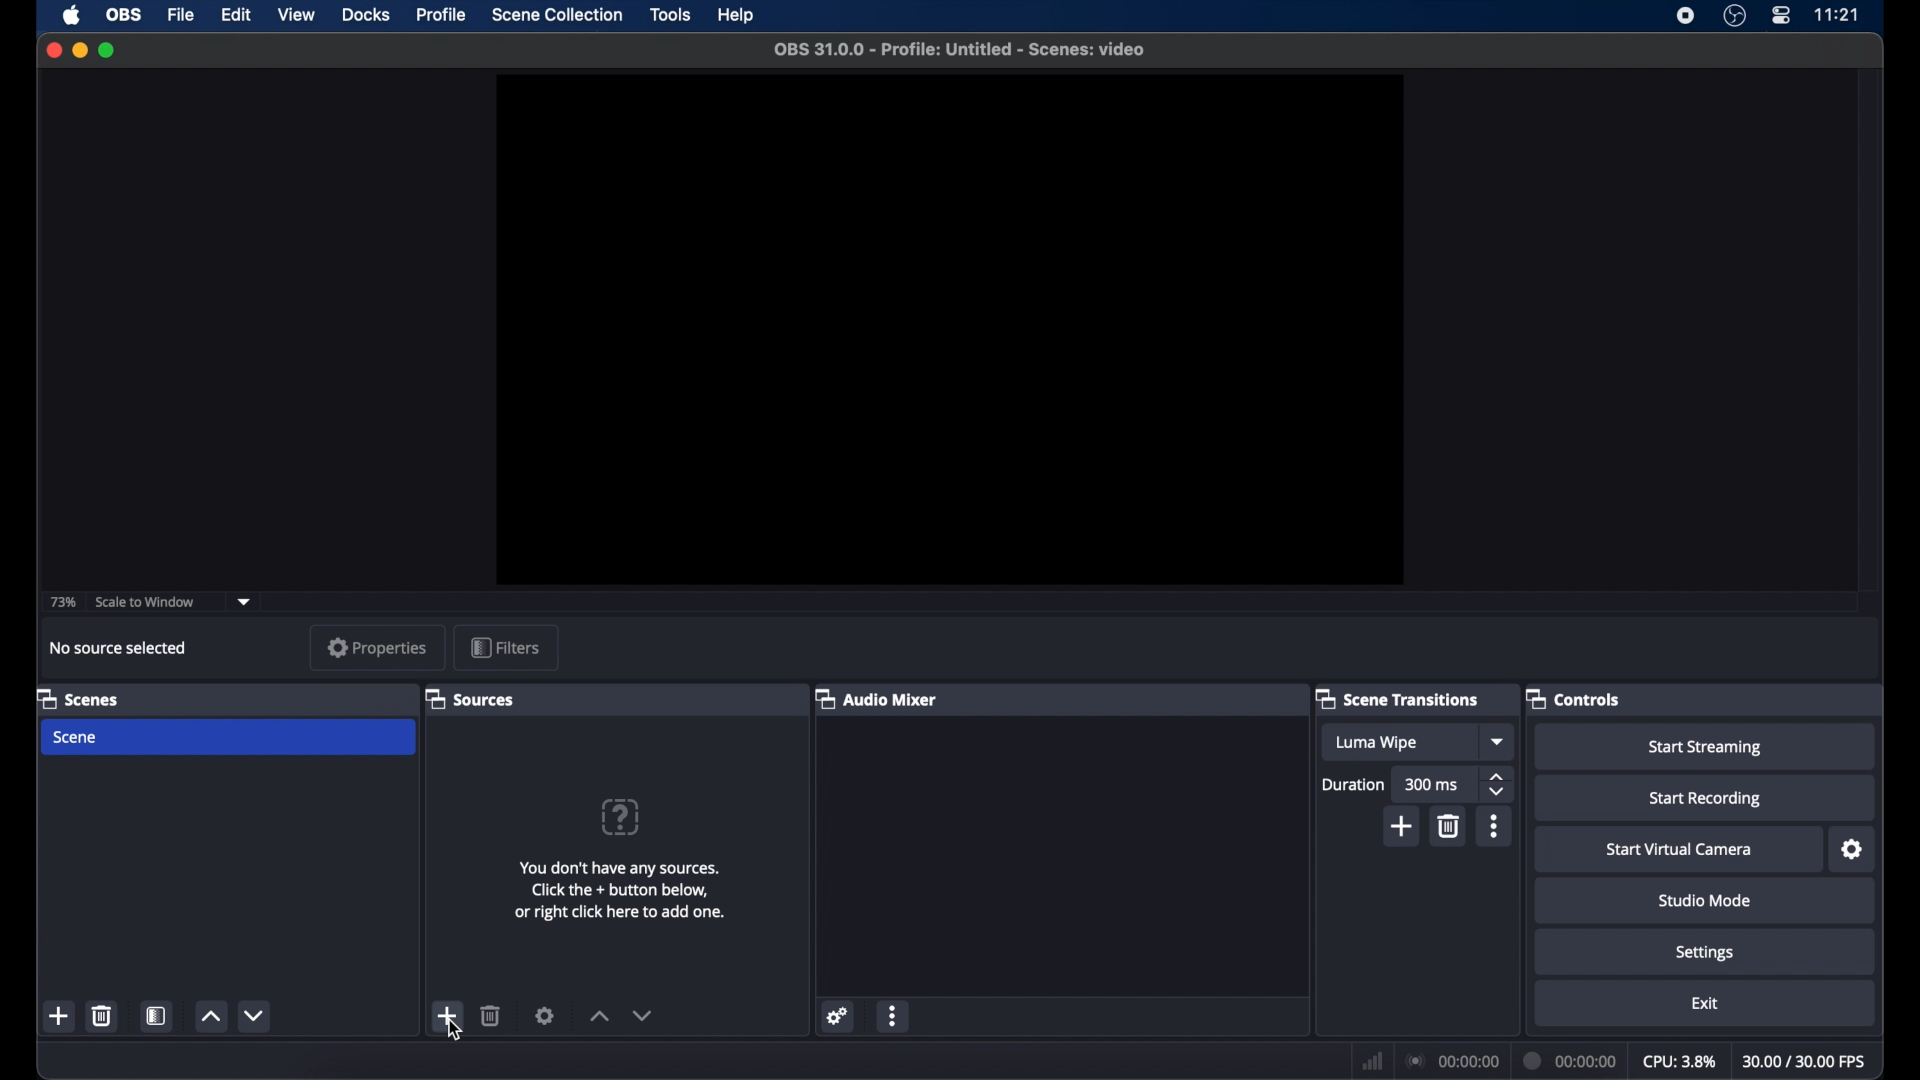 This screenshot has height=1080, width=1920. I want to click on tools, so click(671, 15).